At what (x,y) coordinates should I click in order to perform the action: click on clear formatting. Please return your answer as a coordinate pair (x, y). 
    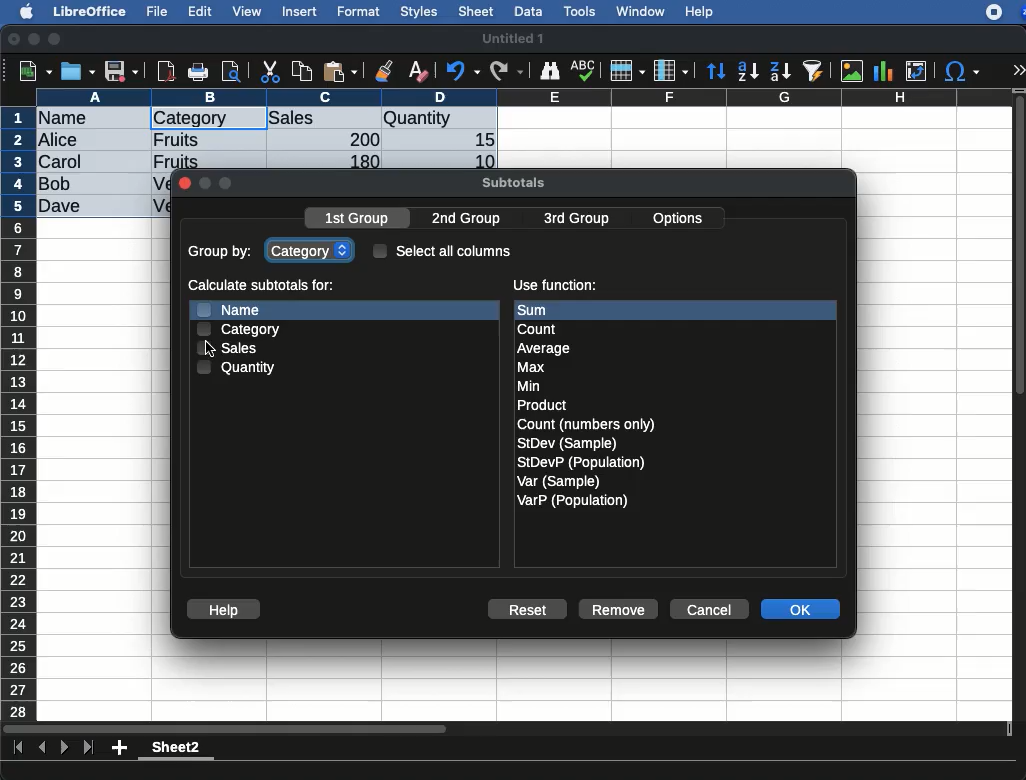
    Looking at the image, I should click on (417, 72).